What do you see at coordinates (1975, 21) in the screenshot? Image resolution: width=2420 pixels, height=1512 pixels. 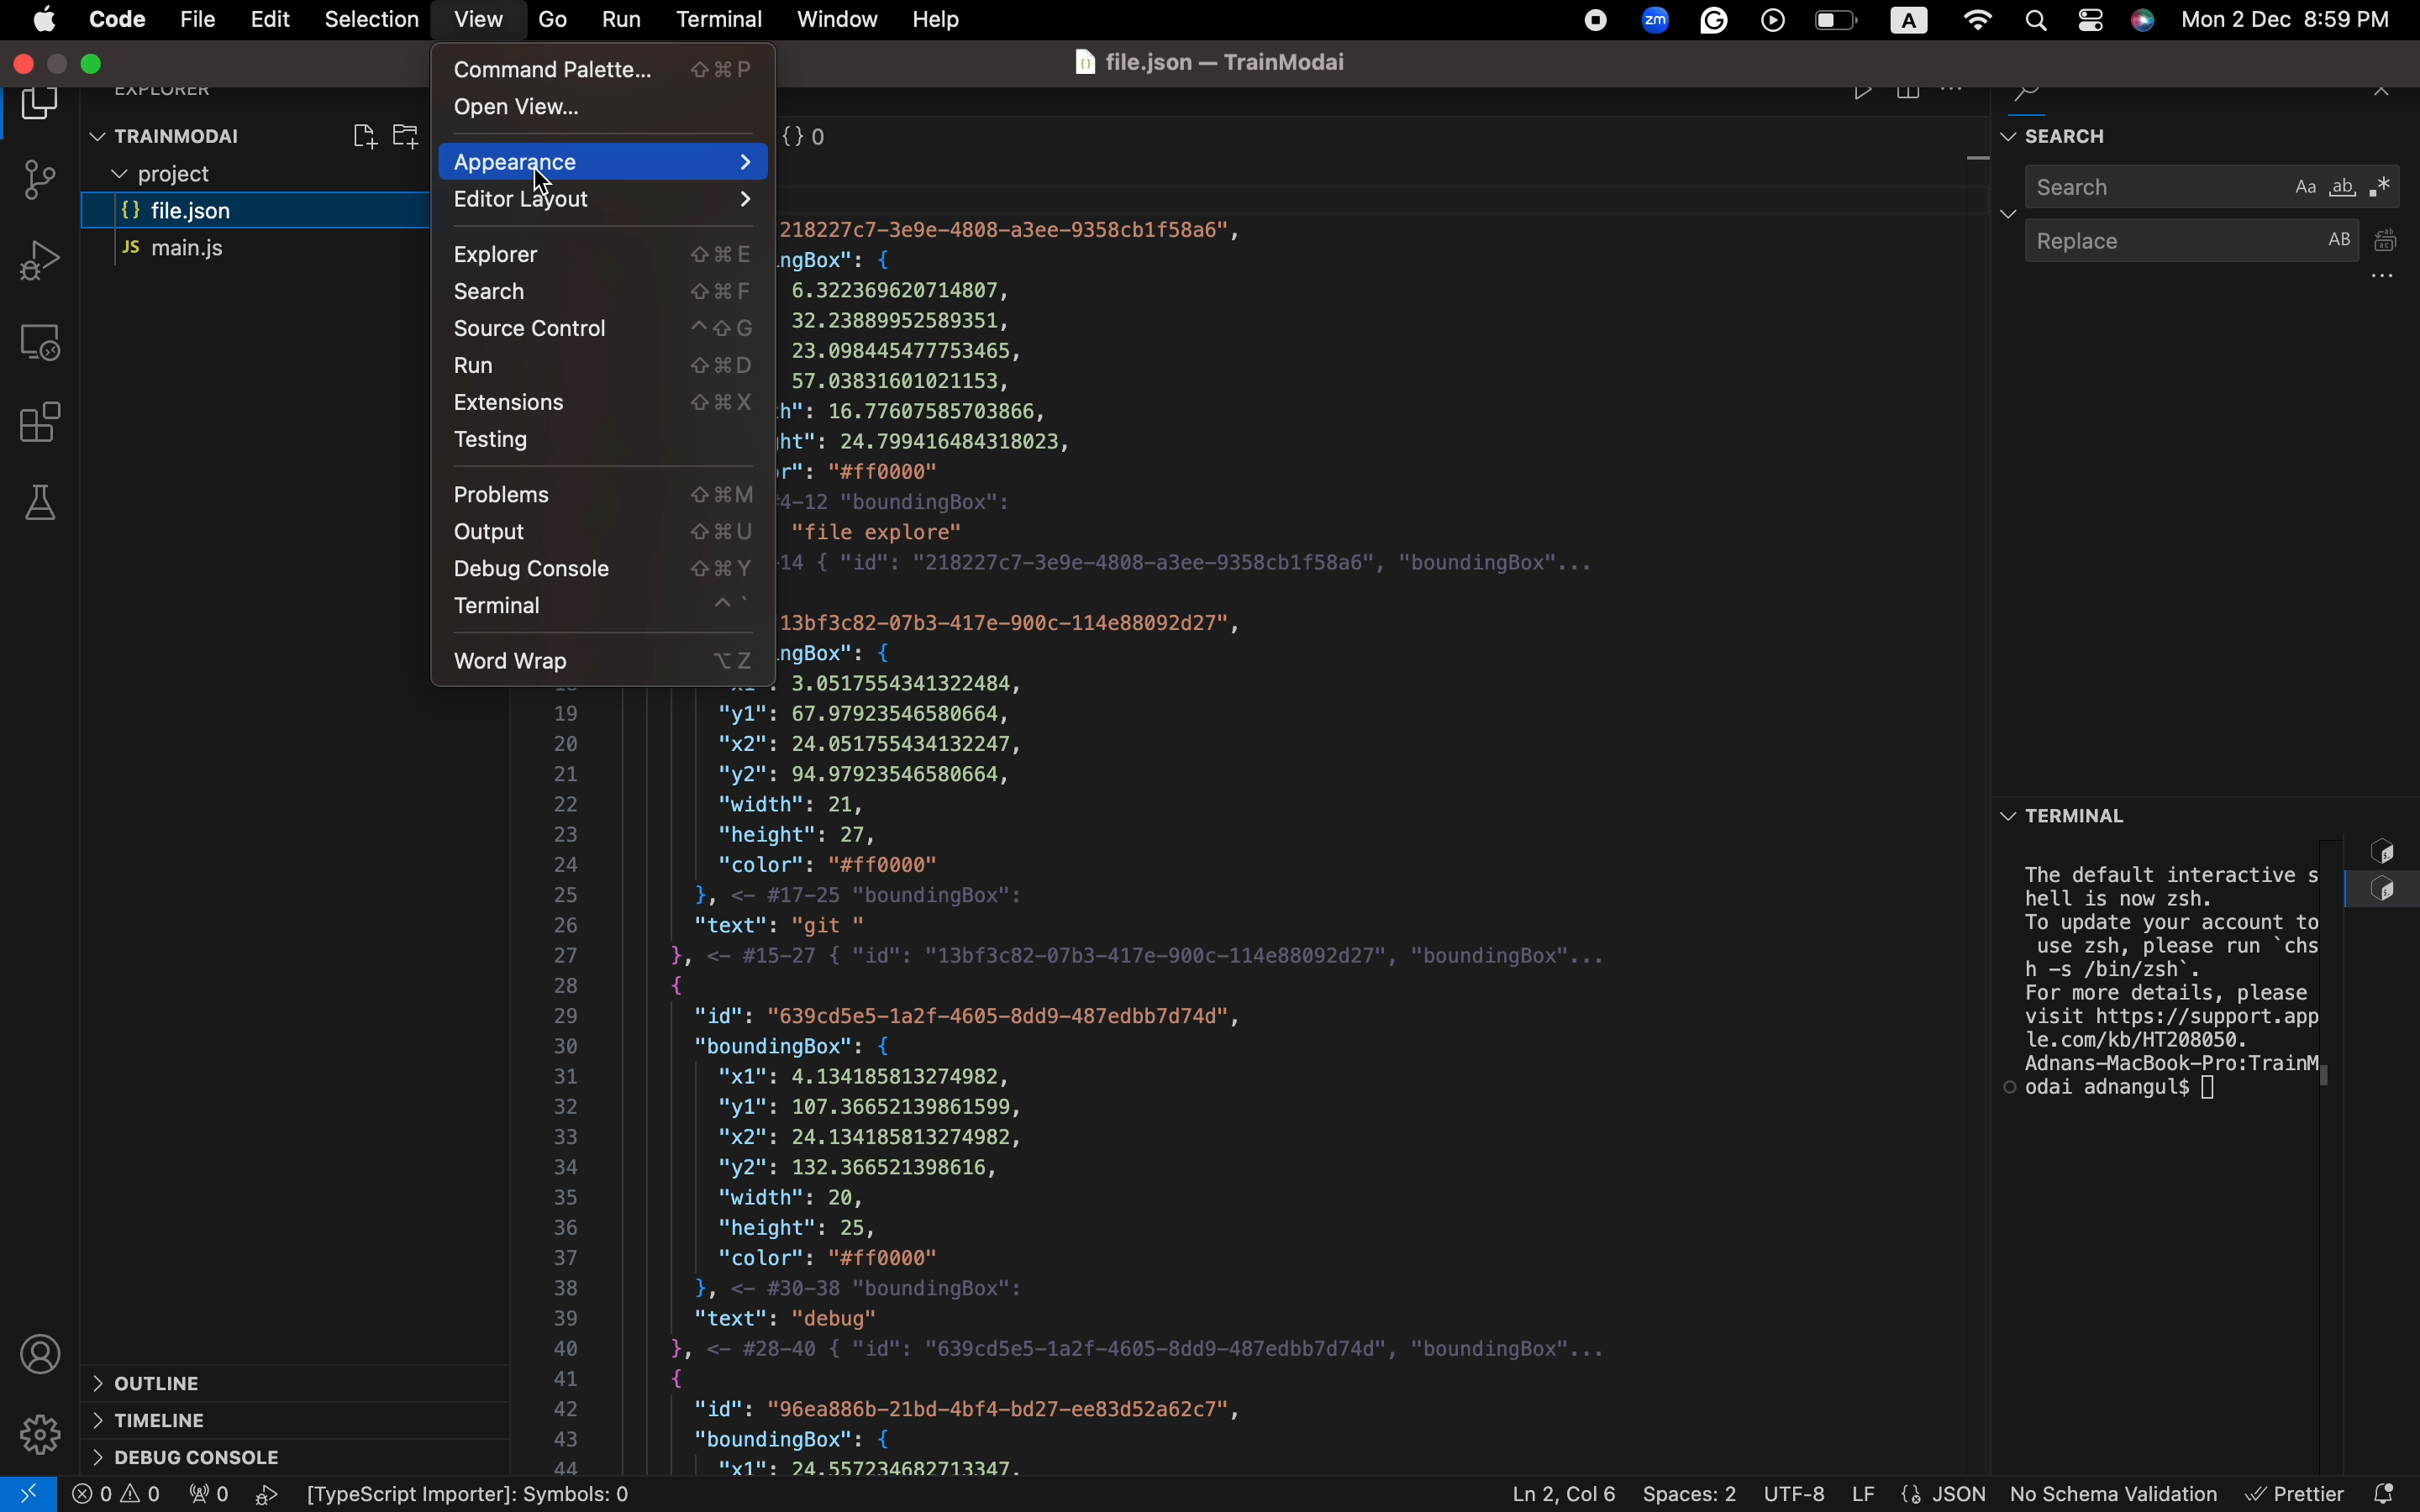 I see `global settings` at bounding box center [1975, 21].